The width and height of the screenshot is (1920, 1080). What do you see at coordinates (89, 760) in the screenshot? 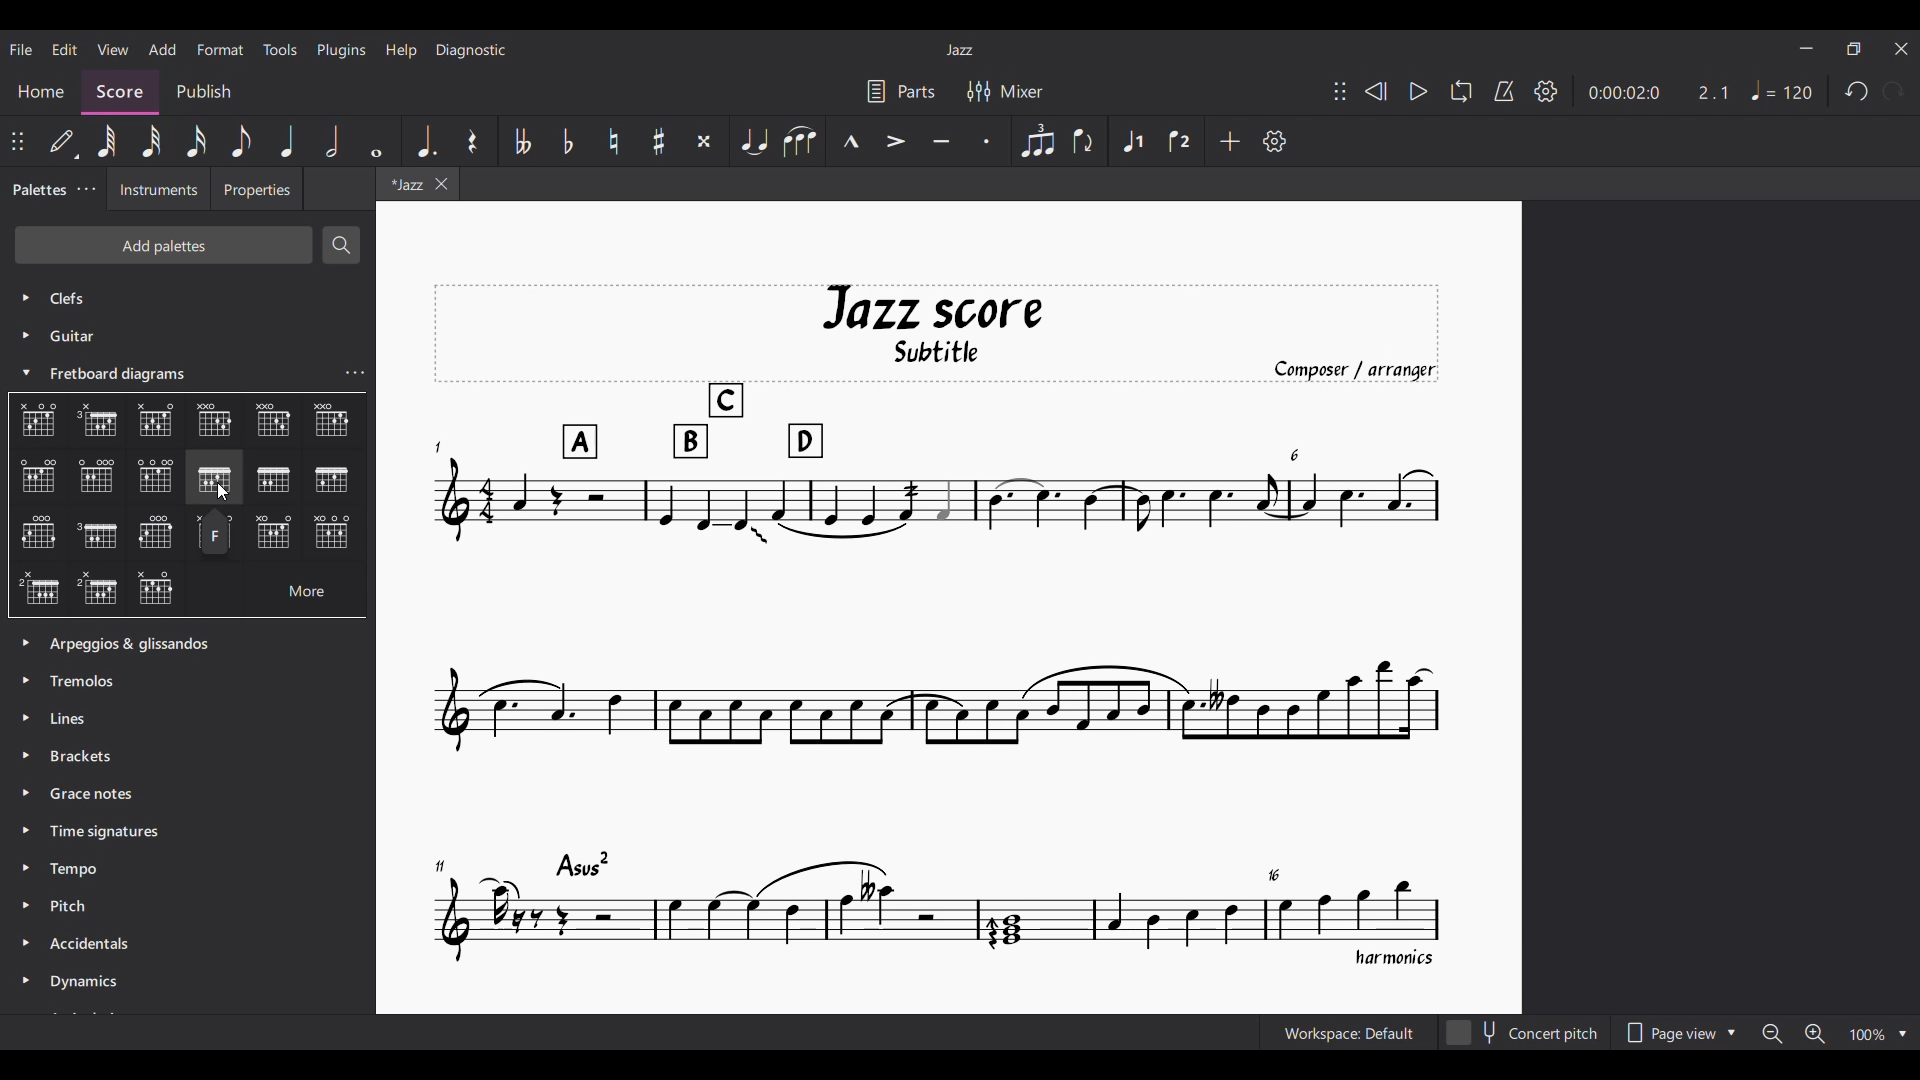
I see `Brackets` at bounding box center [89, 760].